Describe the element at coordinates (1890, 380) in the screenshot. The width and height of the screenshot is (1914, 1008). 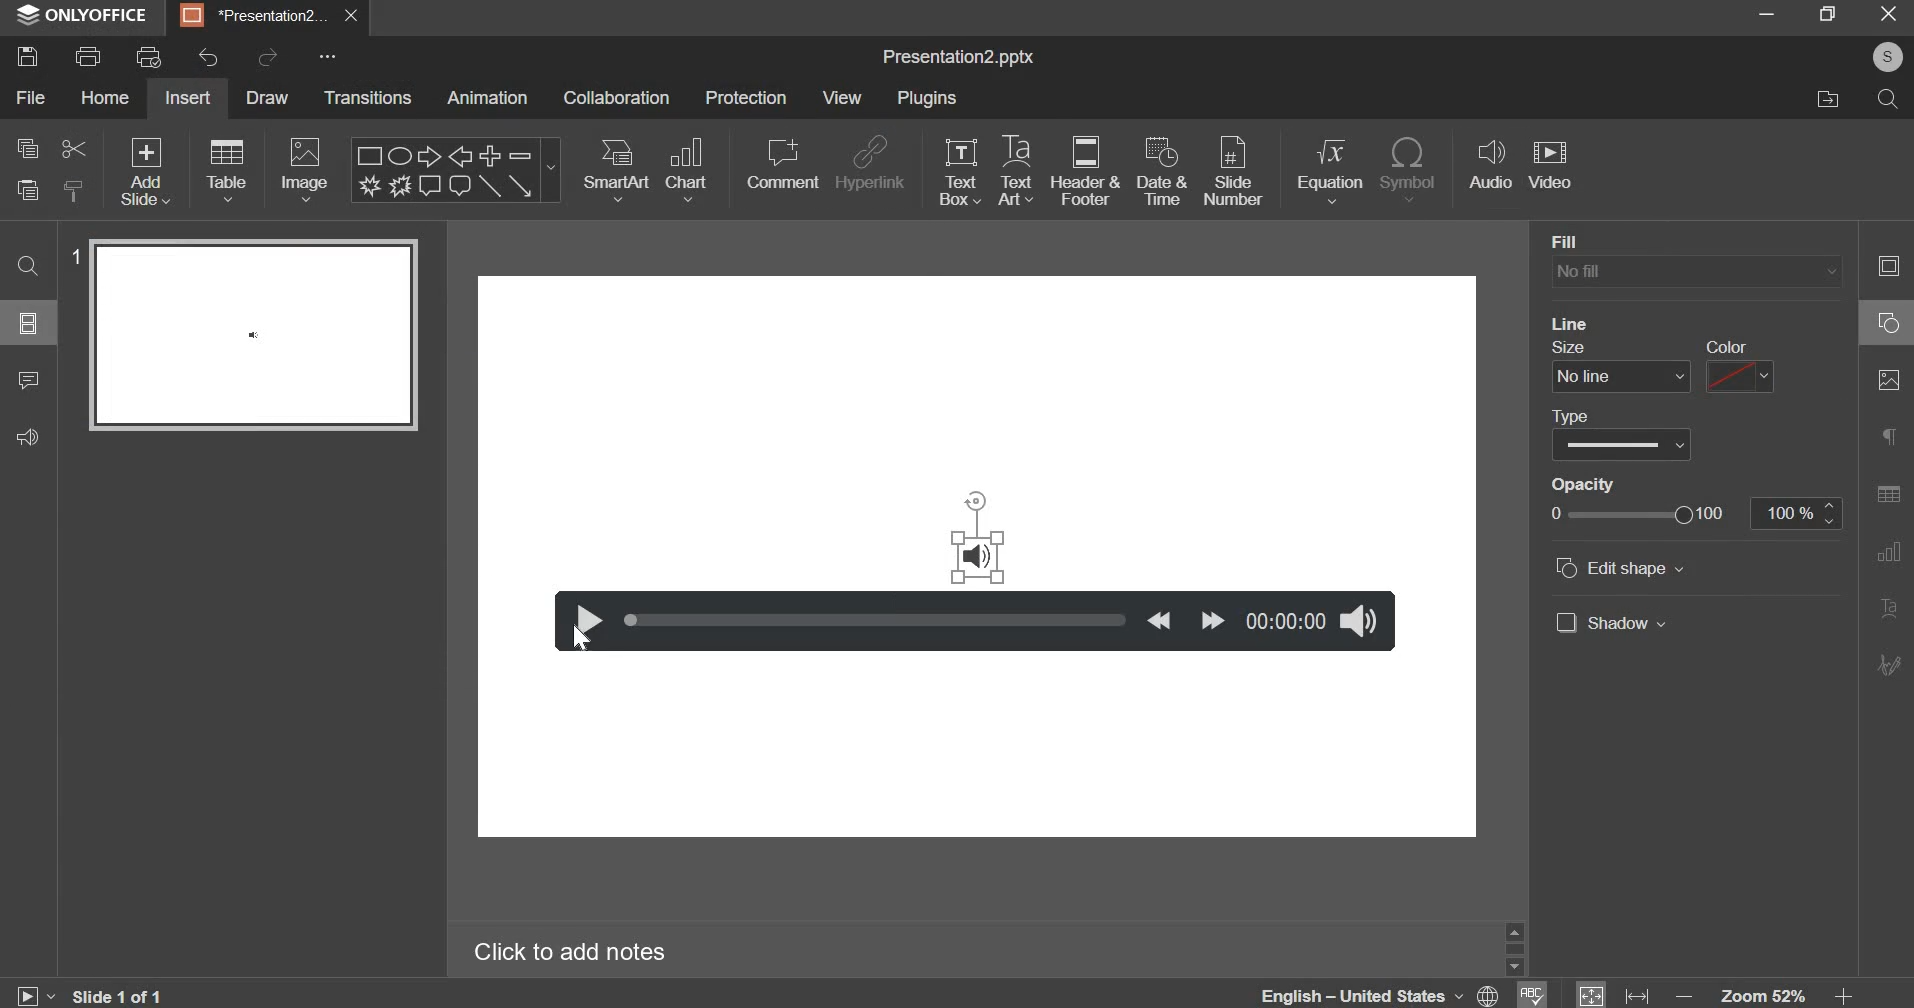
I see `image settings` at that location.